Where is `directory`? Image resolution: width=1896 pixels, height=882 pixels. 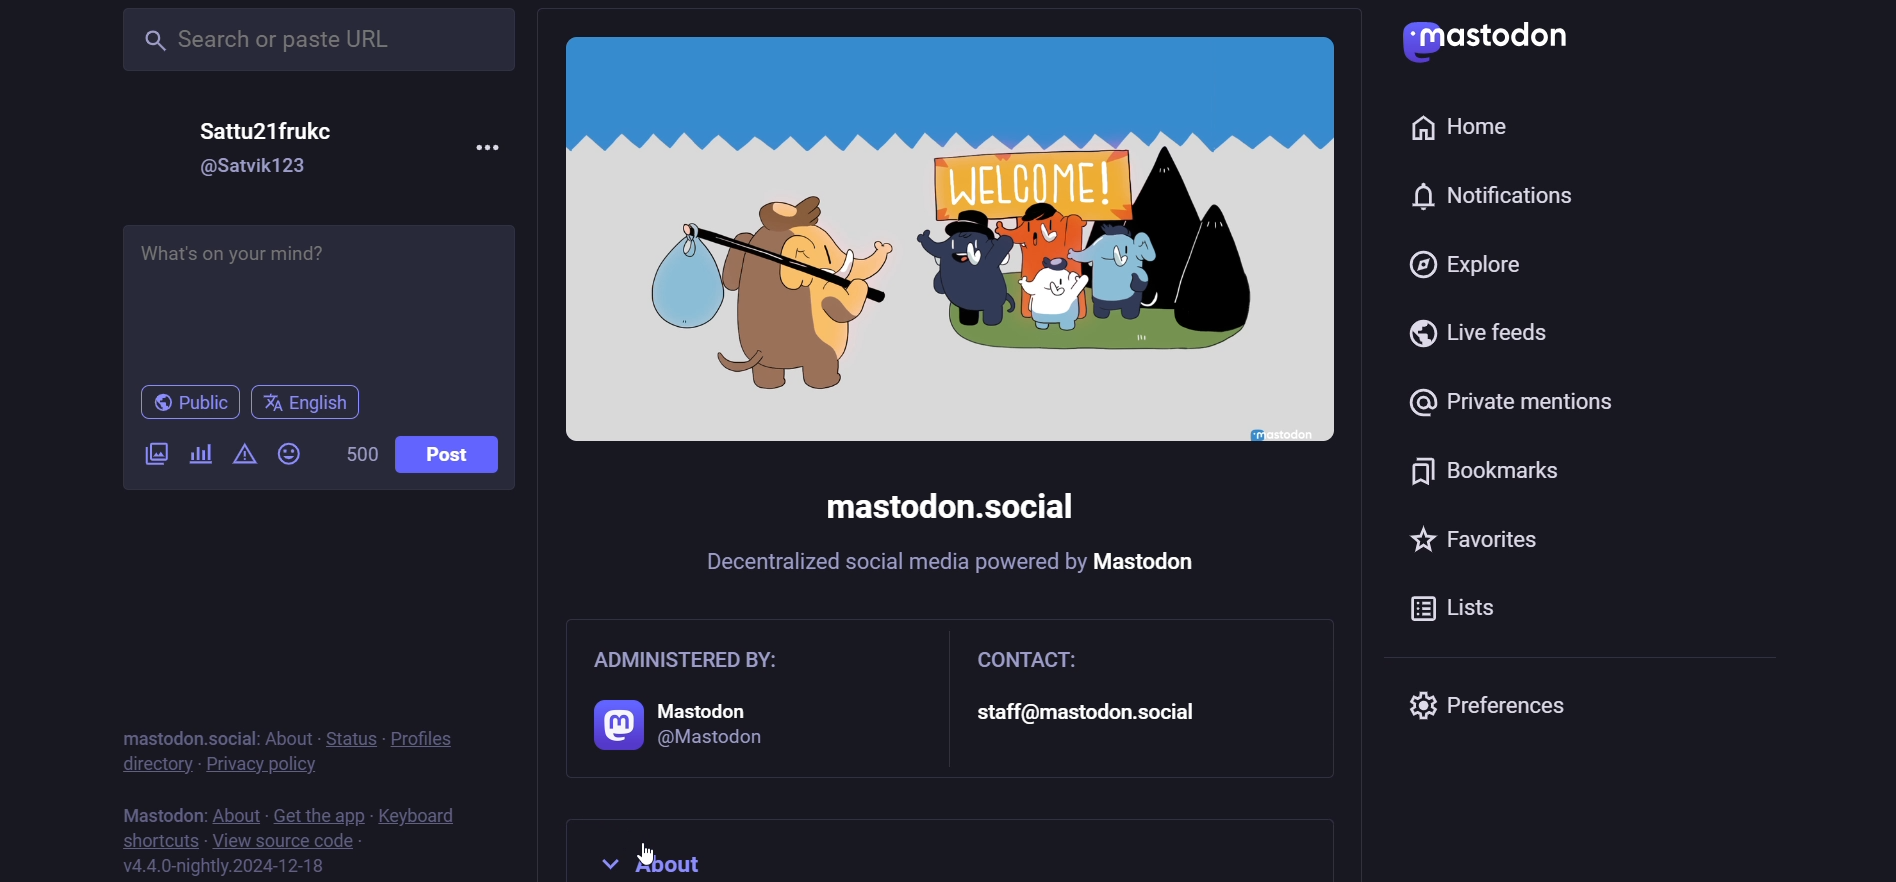 directory is located at coordinates (152, 764).